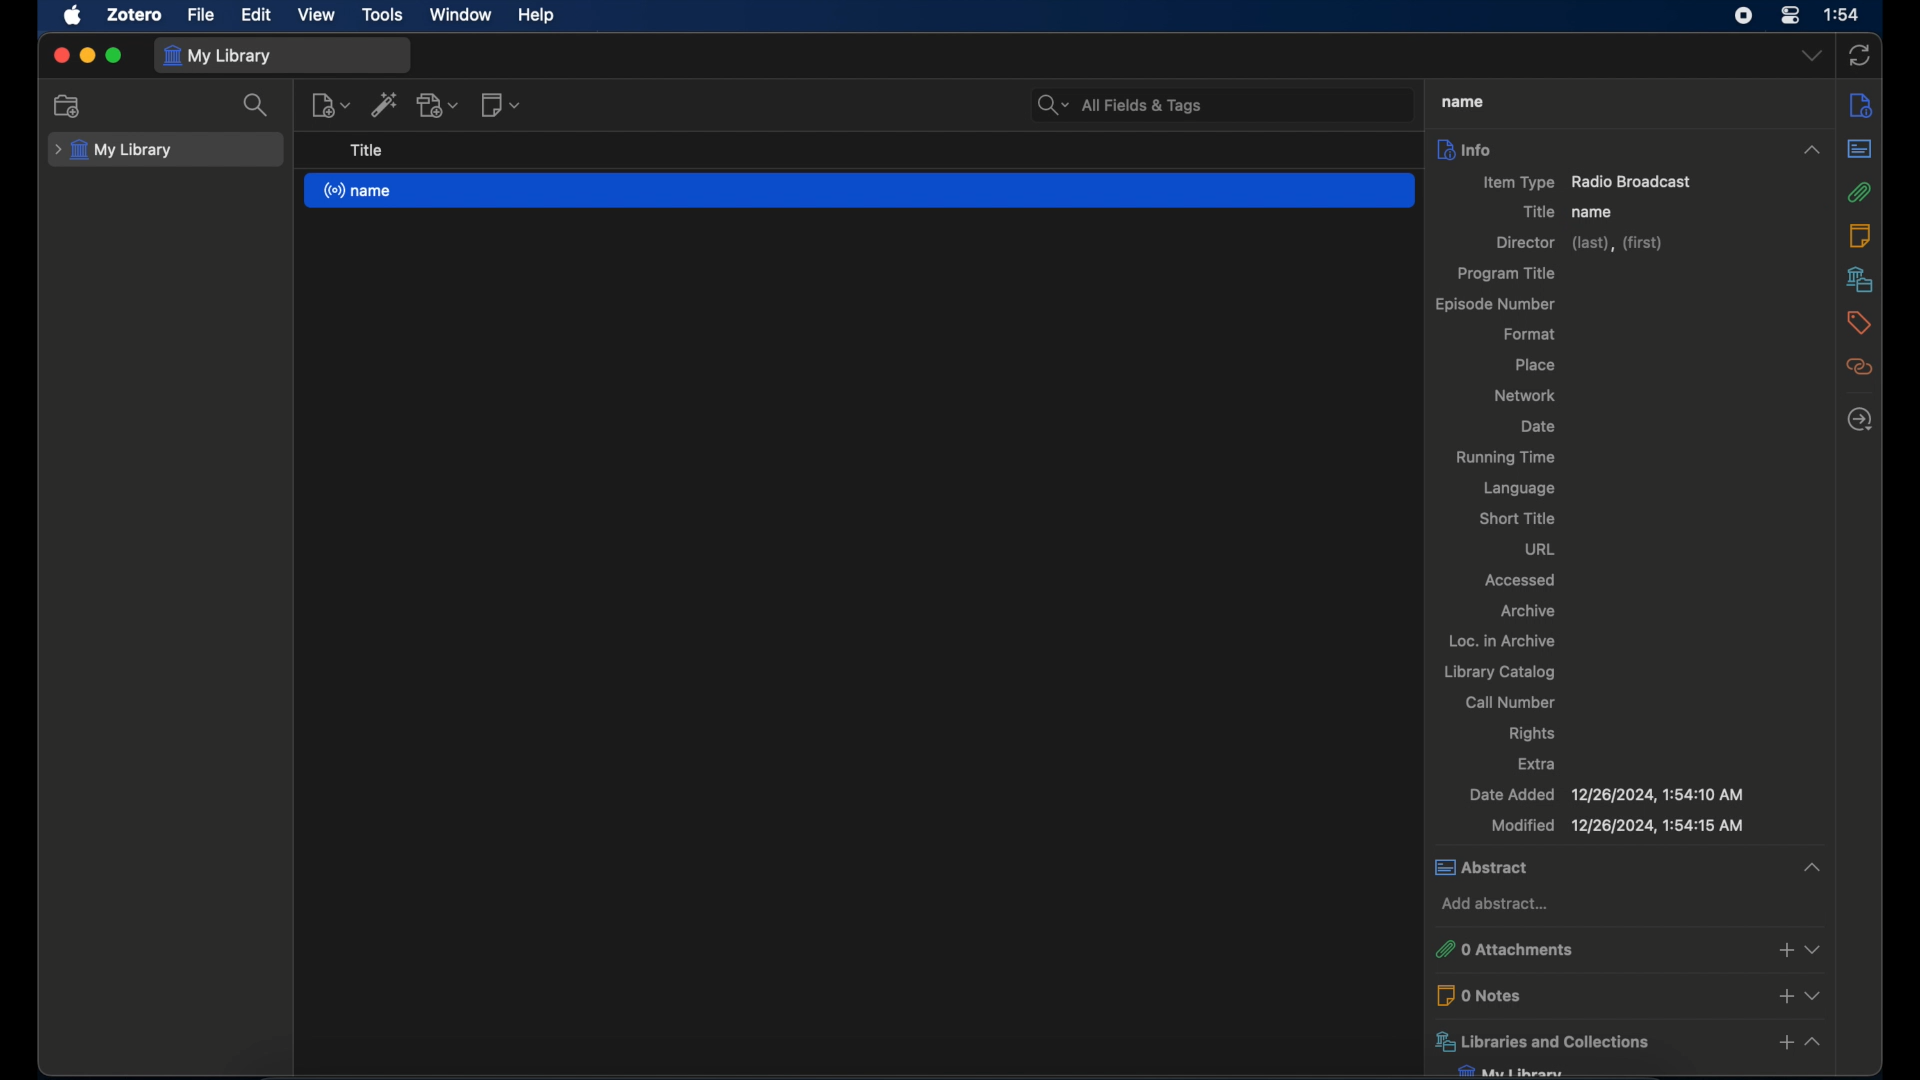  I want to click on 0 attachments, so click(1631, 950).